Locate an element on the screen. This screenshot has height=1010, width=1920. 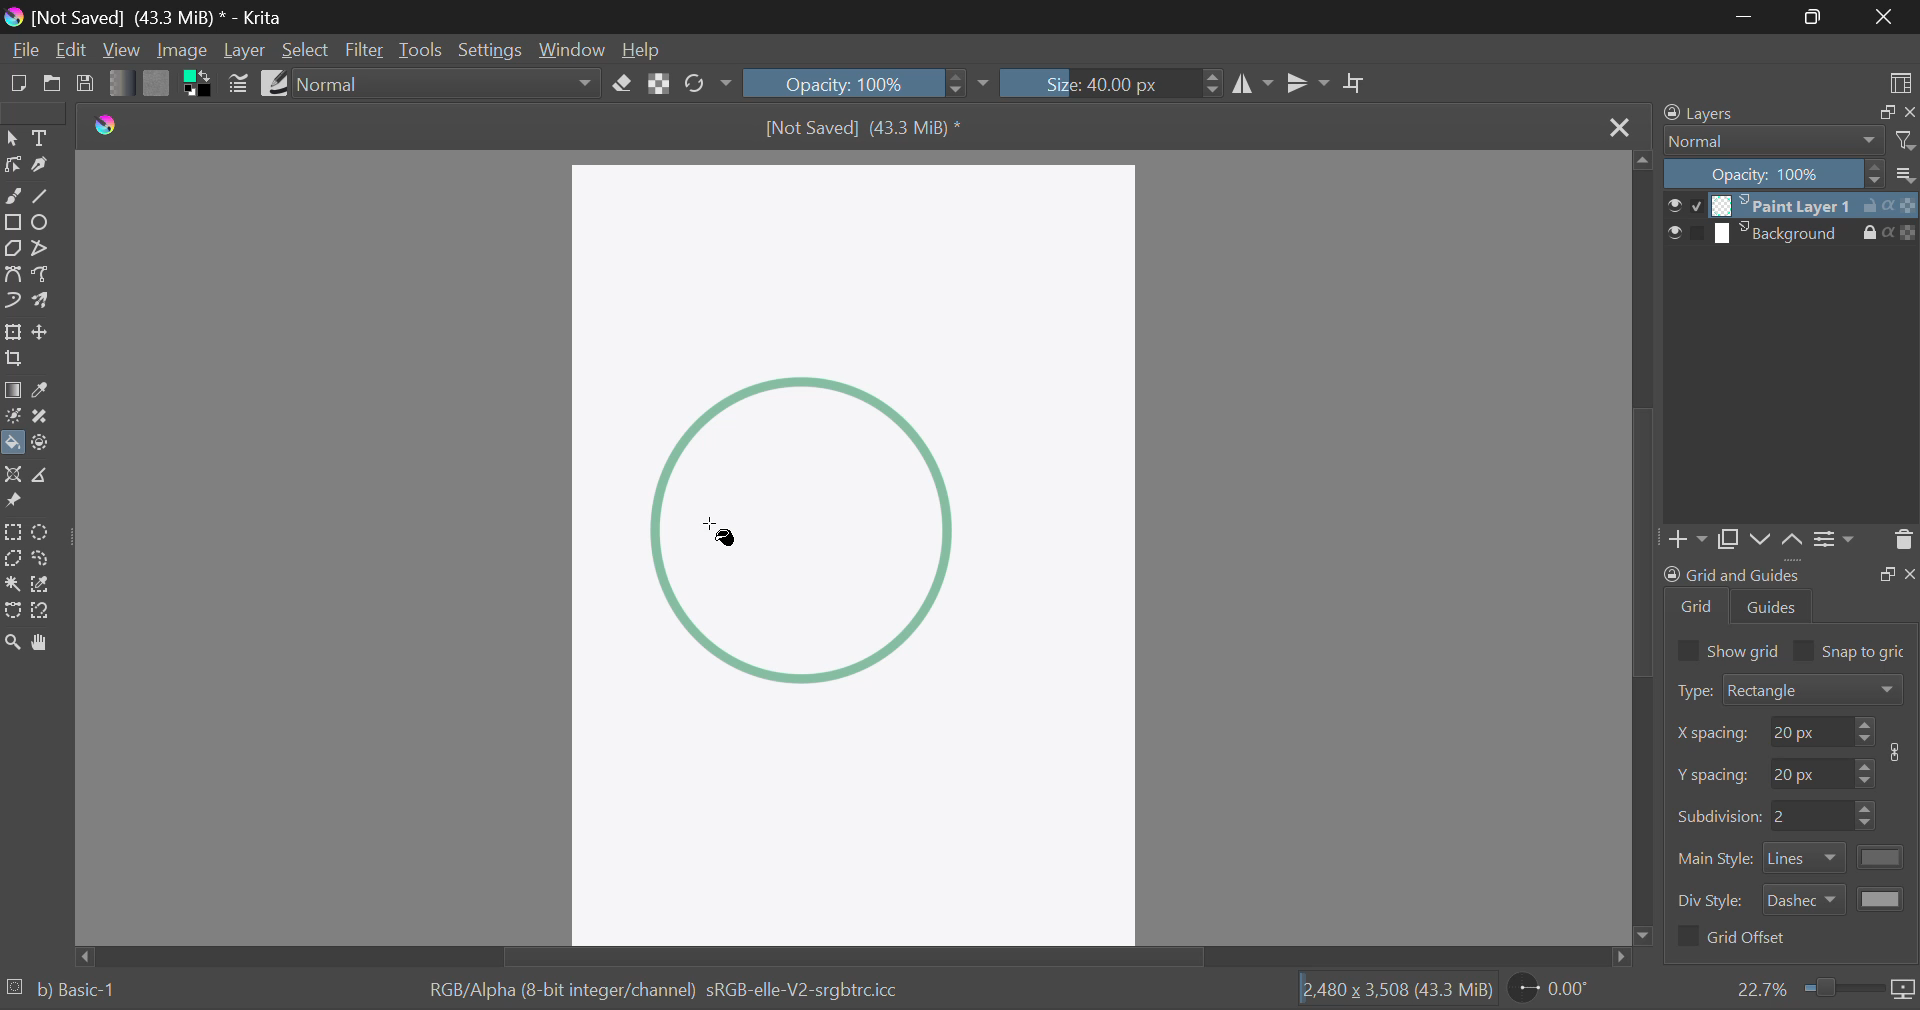
Crop is located at coordinates (12, 359).